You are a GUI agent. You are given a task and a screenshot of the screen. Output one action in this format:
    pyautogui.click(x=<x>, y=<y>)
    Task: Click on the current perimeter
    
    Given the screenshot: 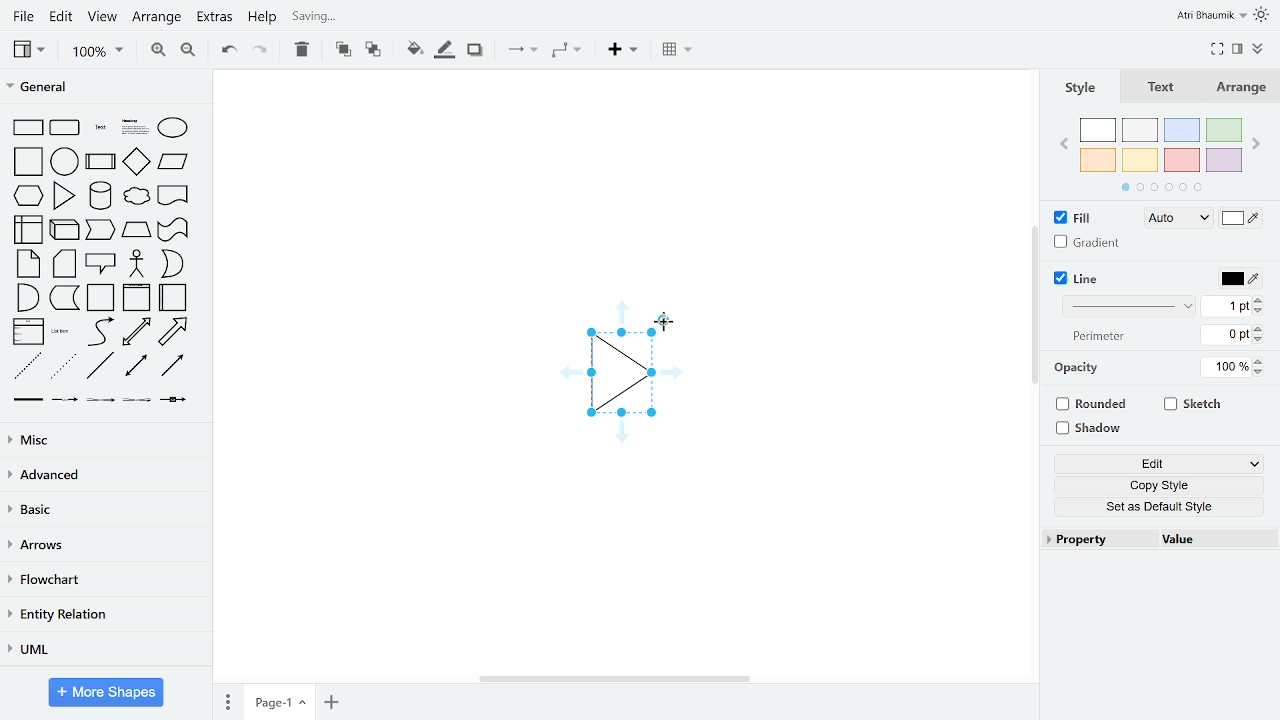 What is the action you would take?
    pyautogui.click(x=1226, y=335)
    